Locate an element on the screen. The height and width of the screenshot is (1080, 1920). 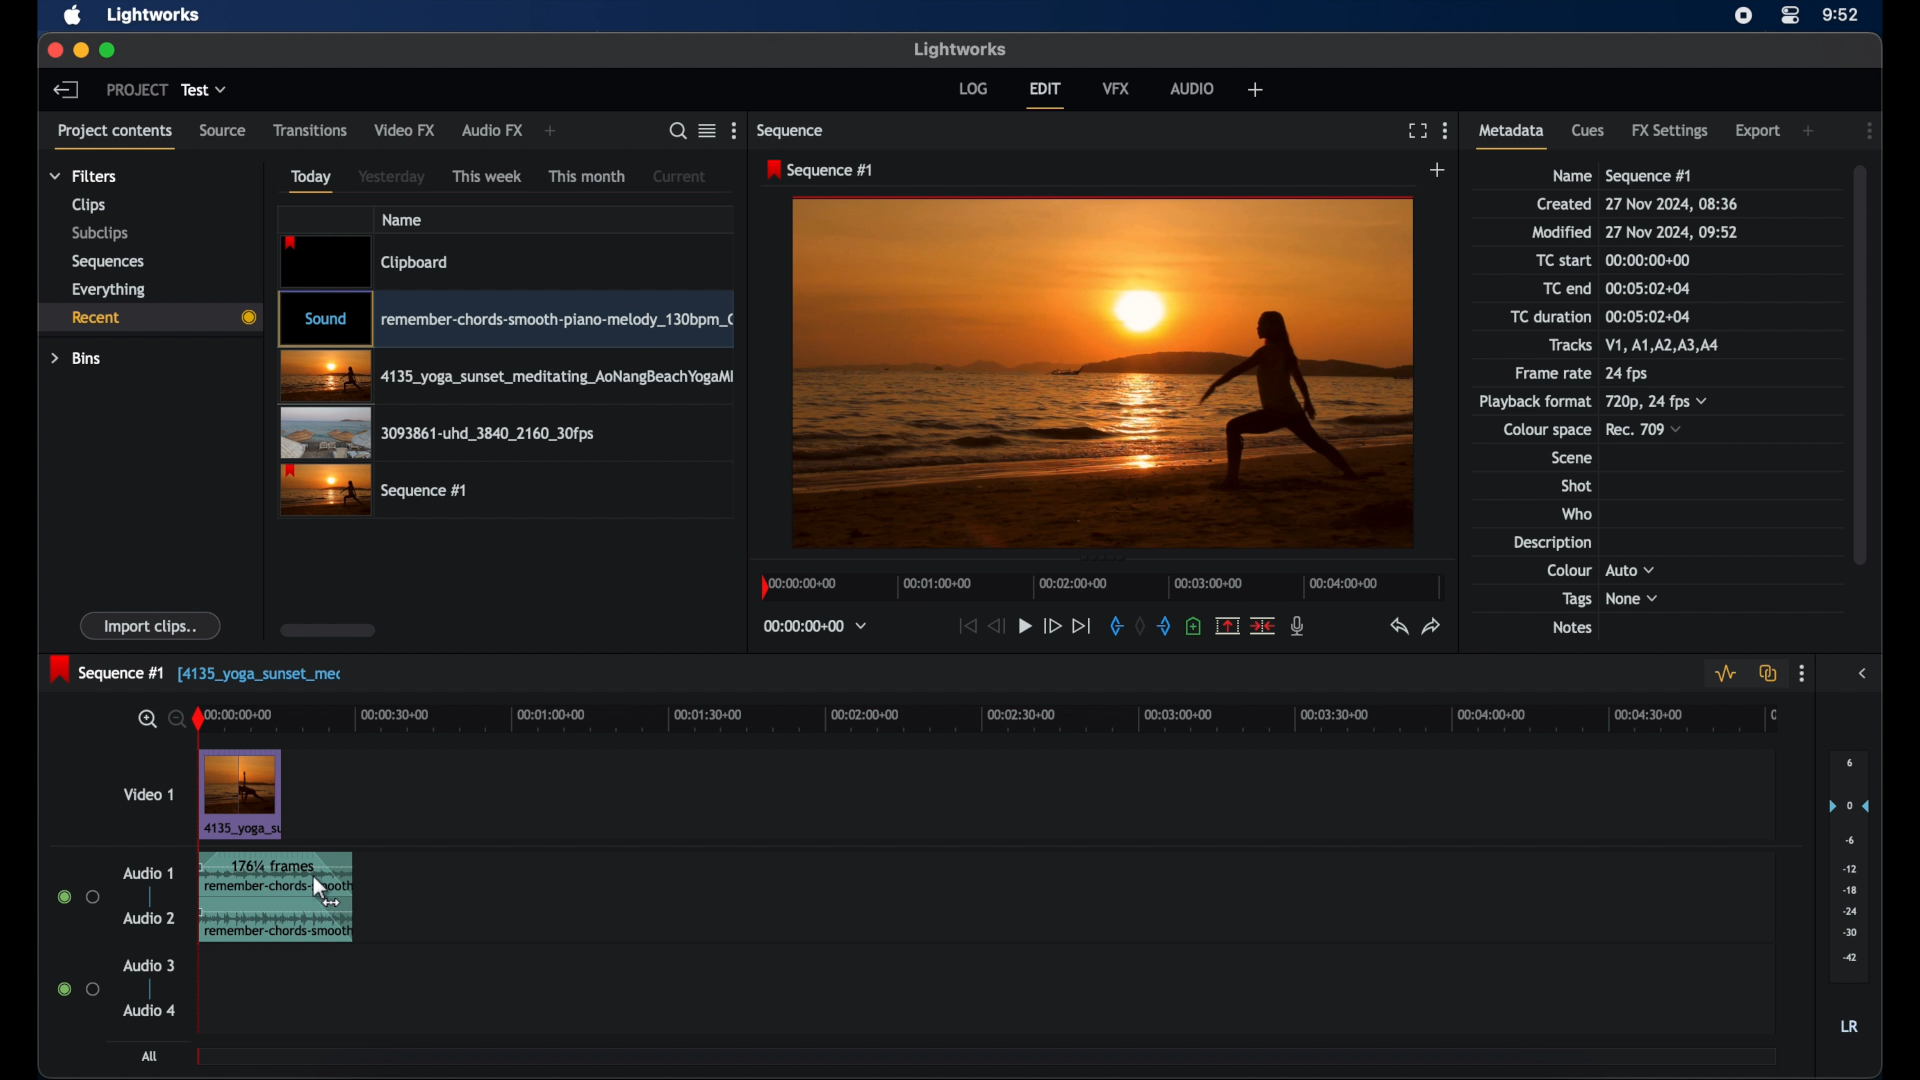
sidebar is located at coordinates (1862, 674).